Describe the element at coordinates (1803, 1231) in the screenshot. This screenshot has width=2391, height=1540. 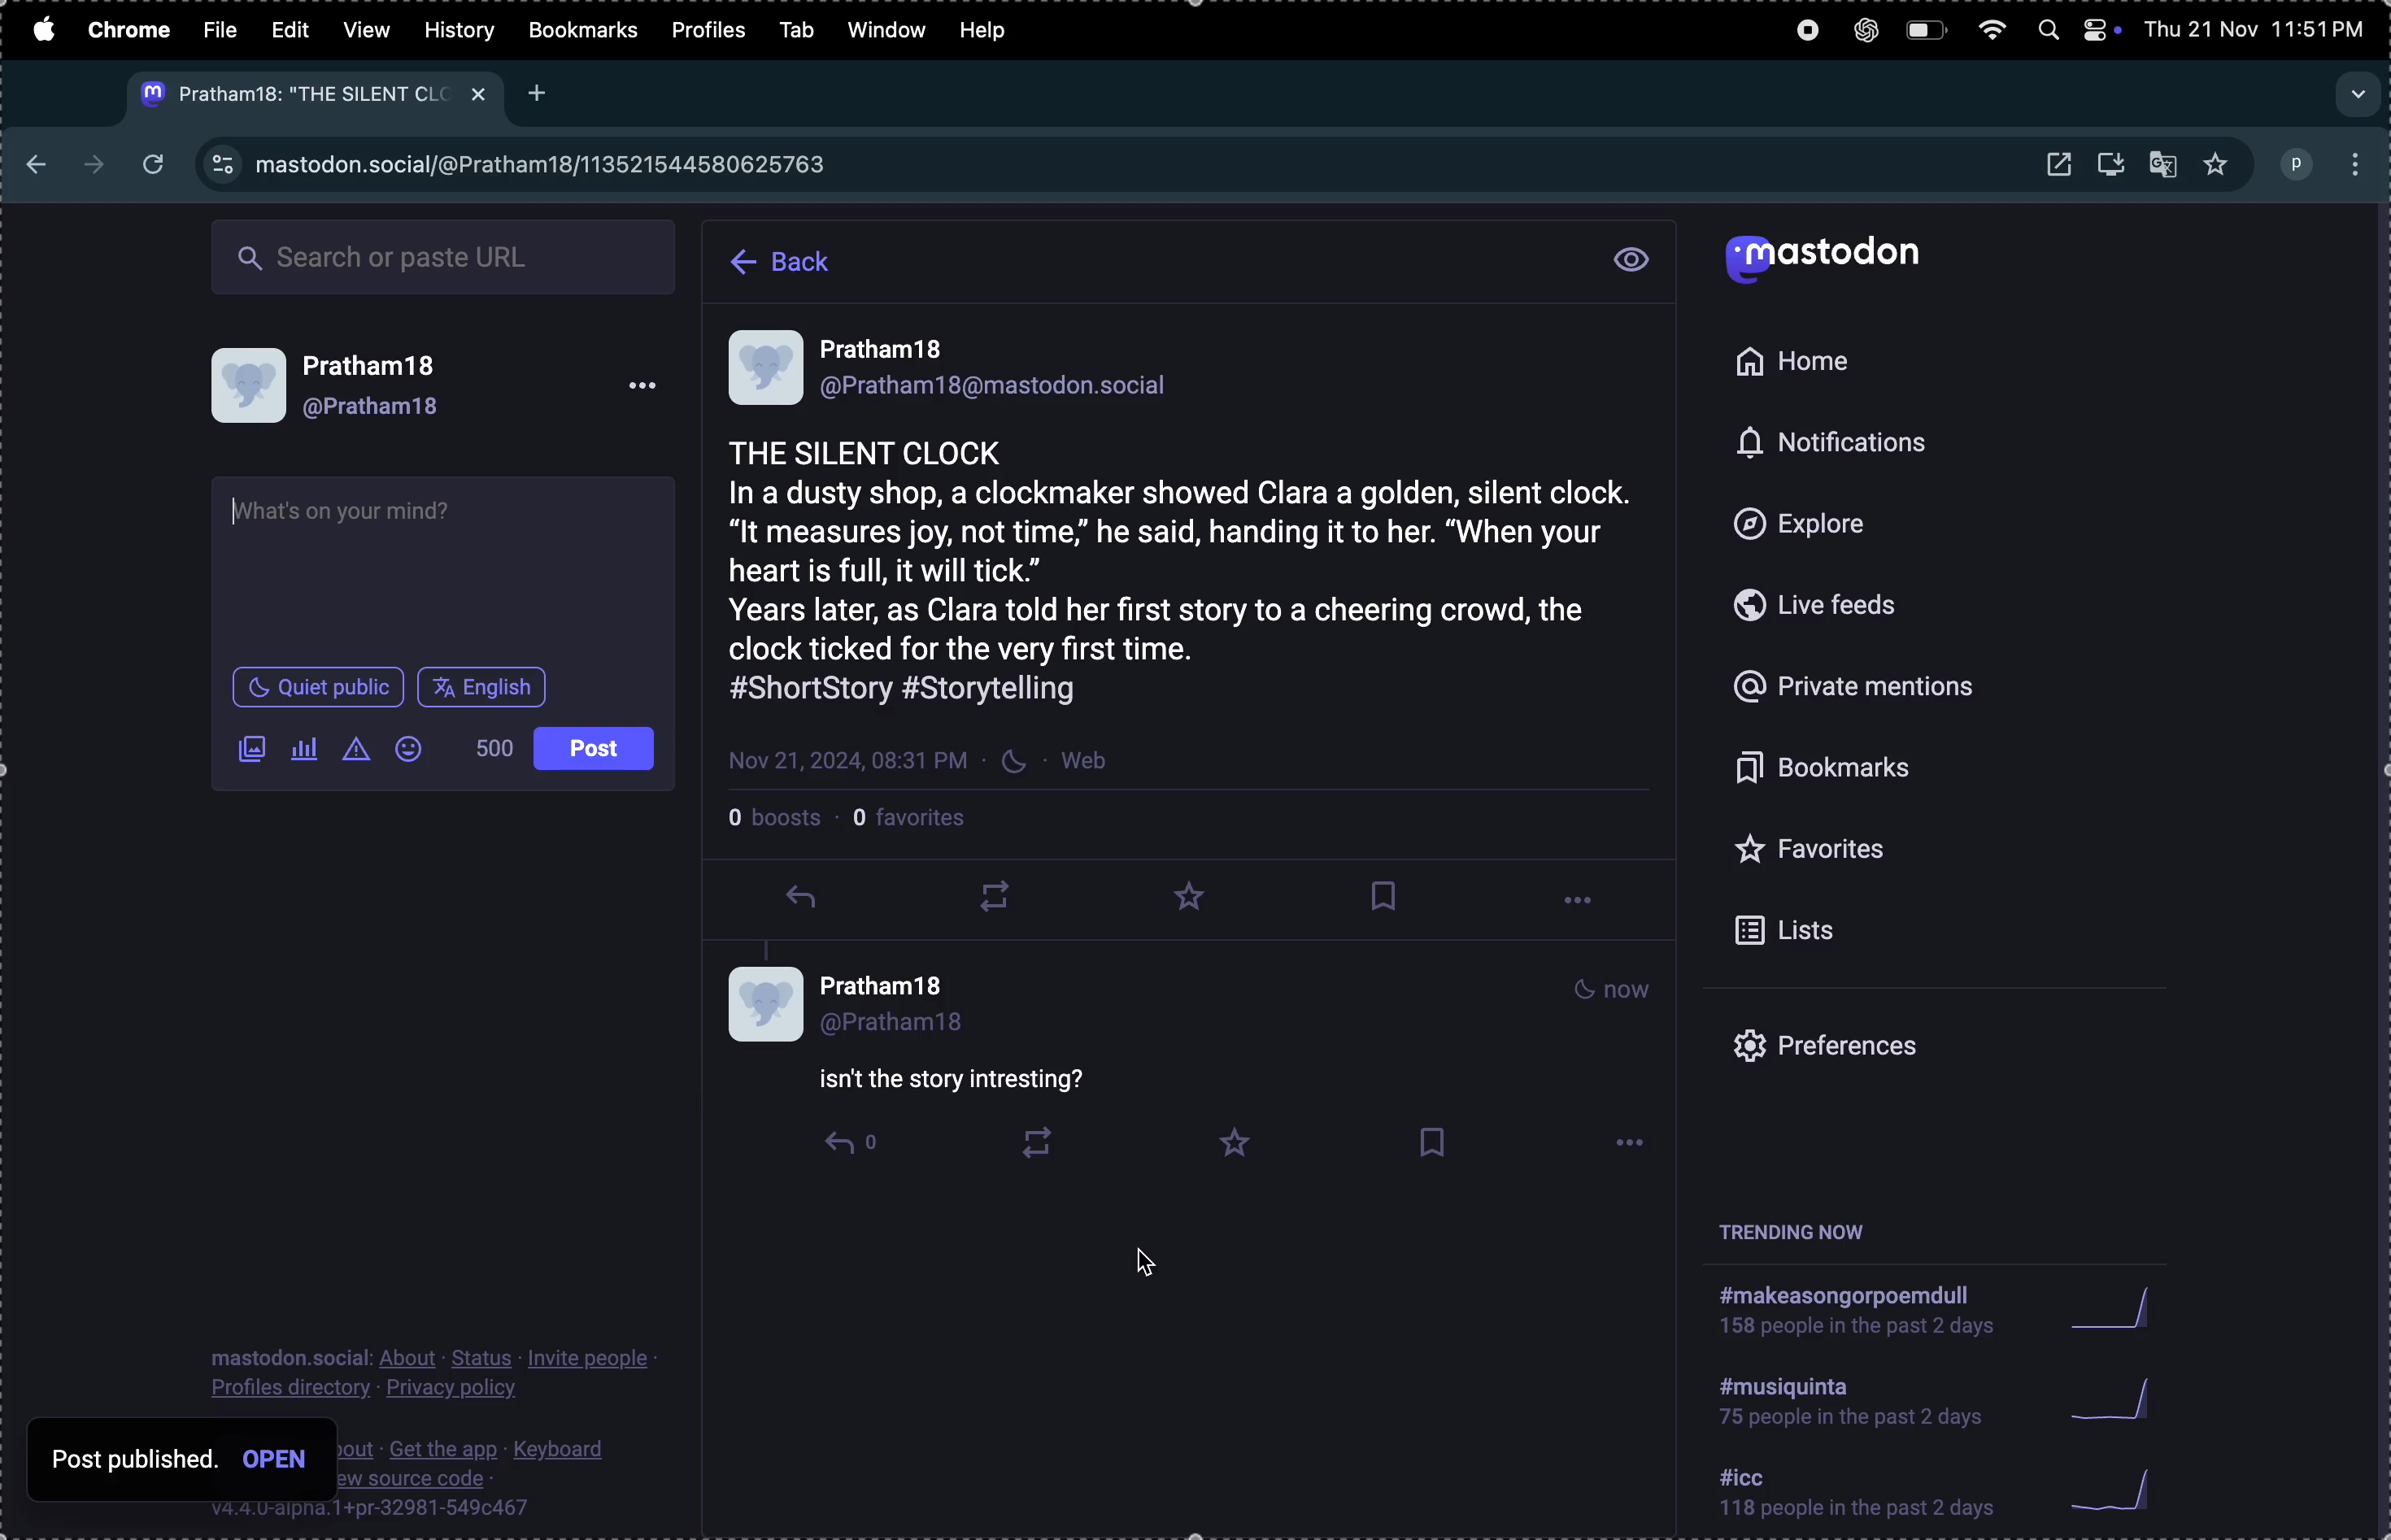
I see `trending now` at that location.